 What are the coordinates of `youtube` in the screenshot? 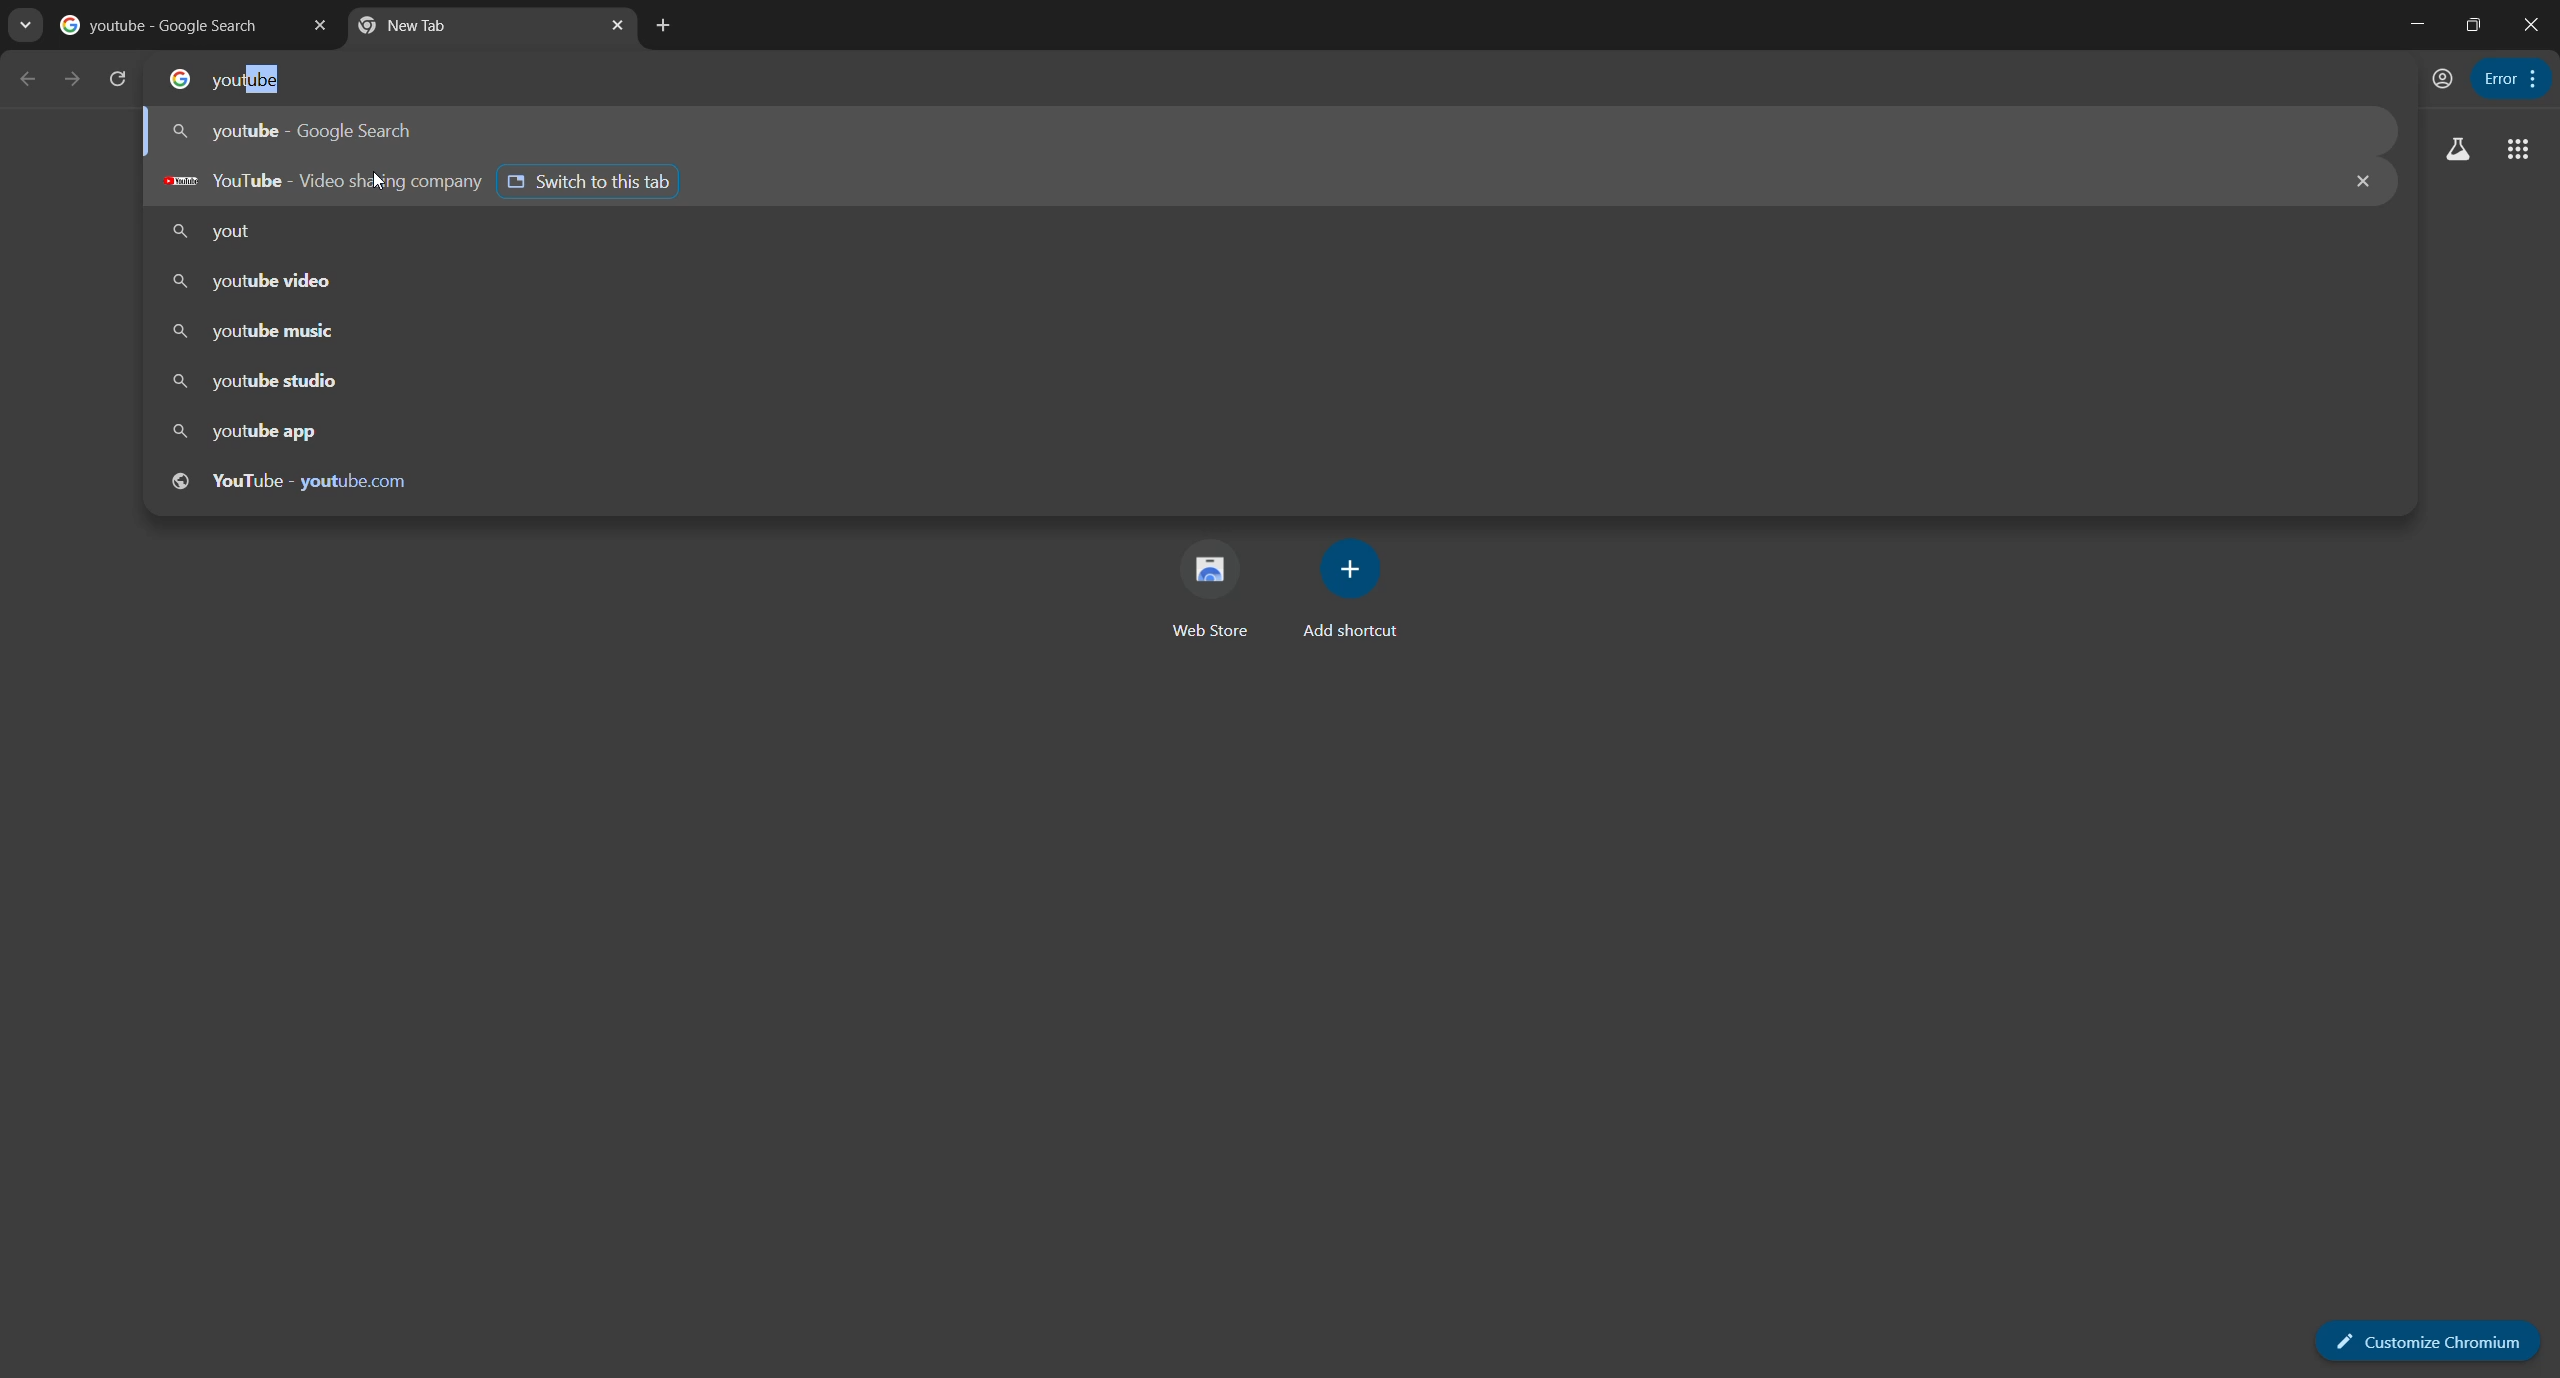 It's located at (316, 182).